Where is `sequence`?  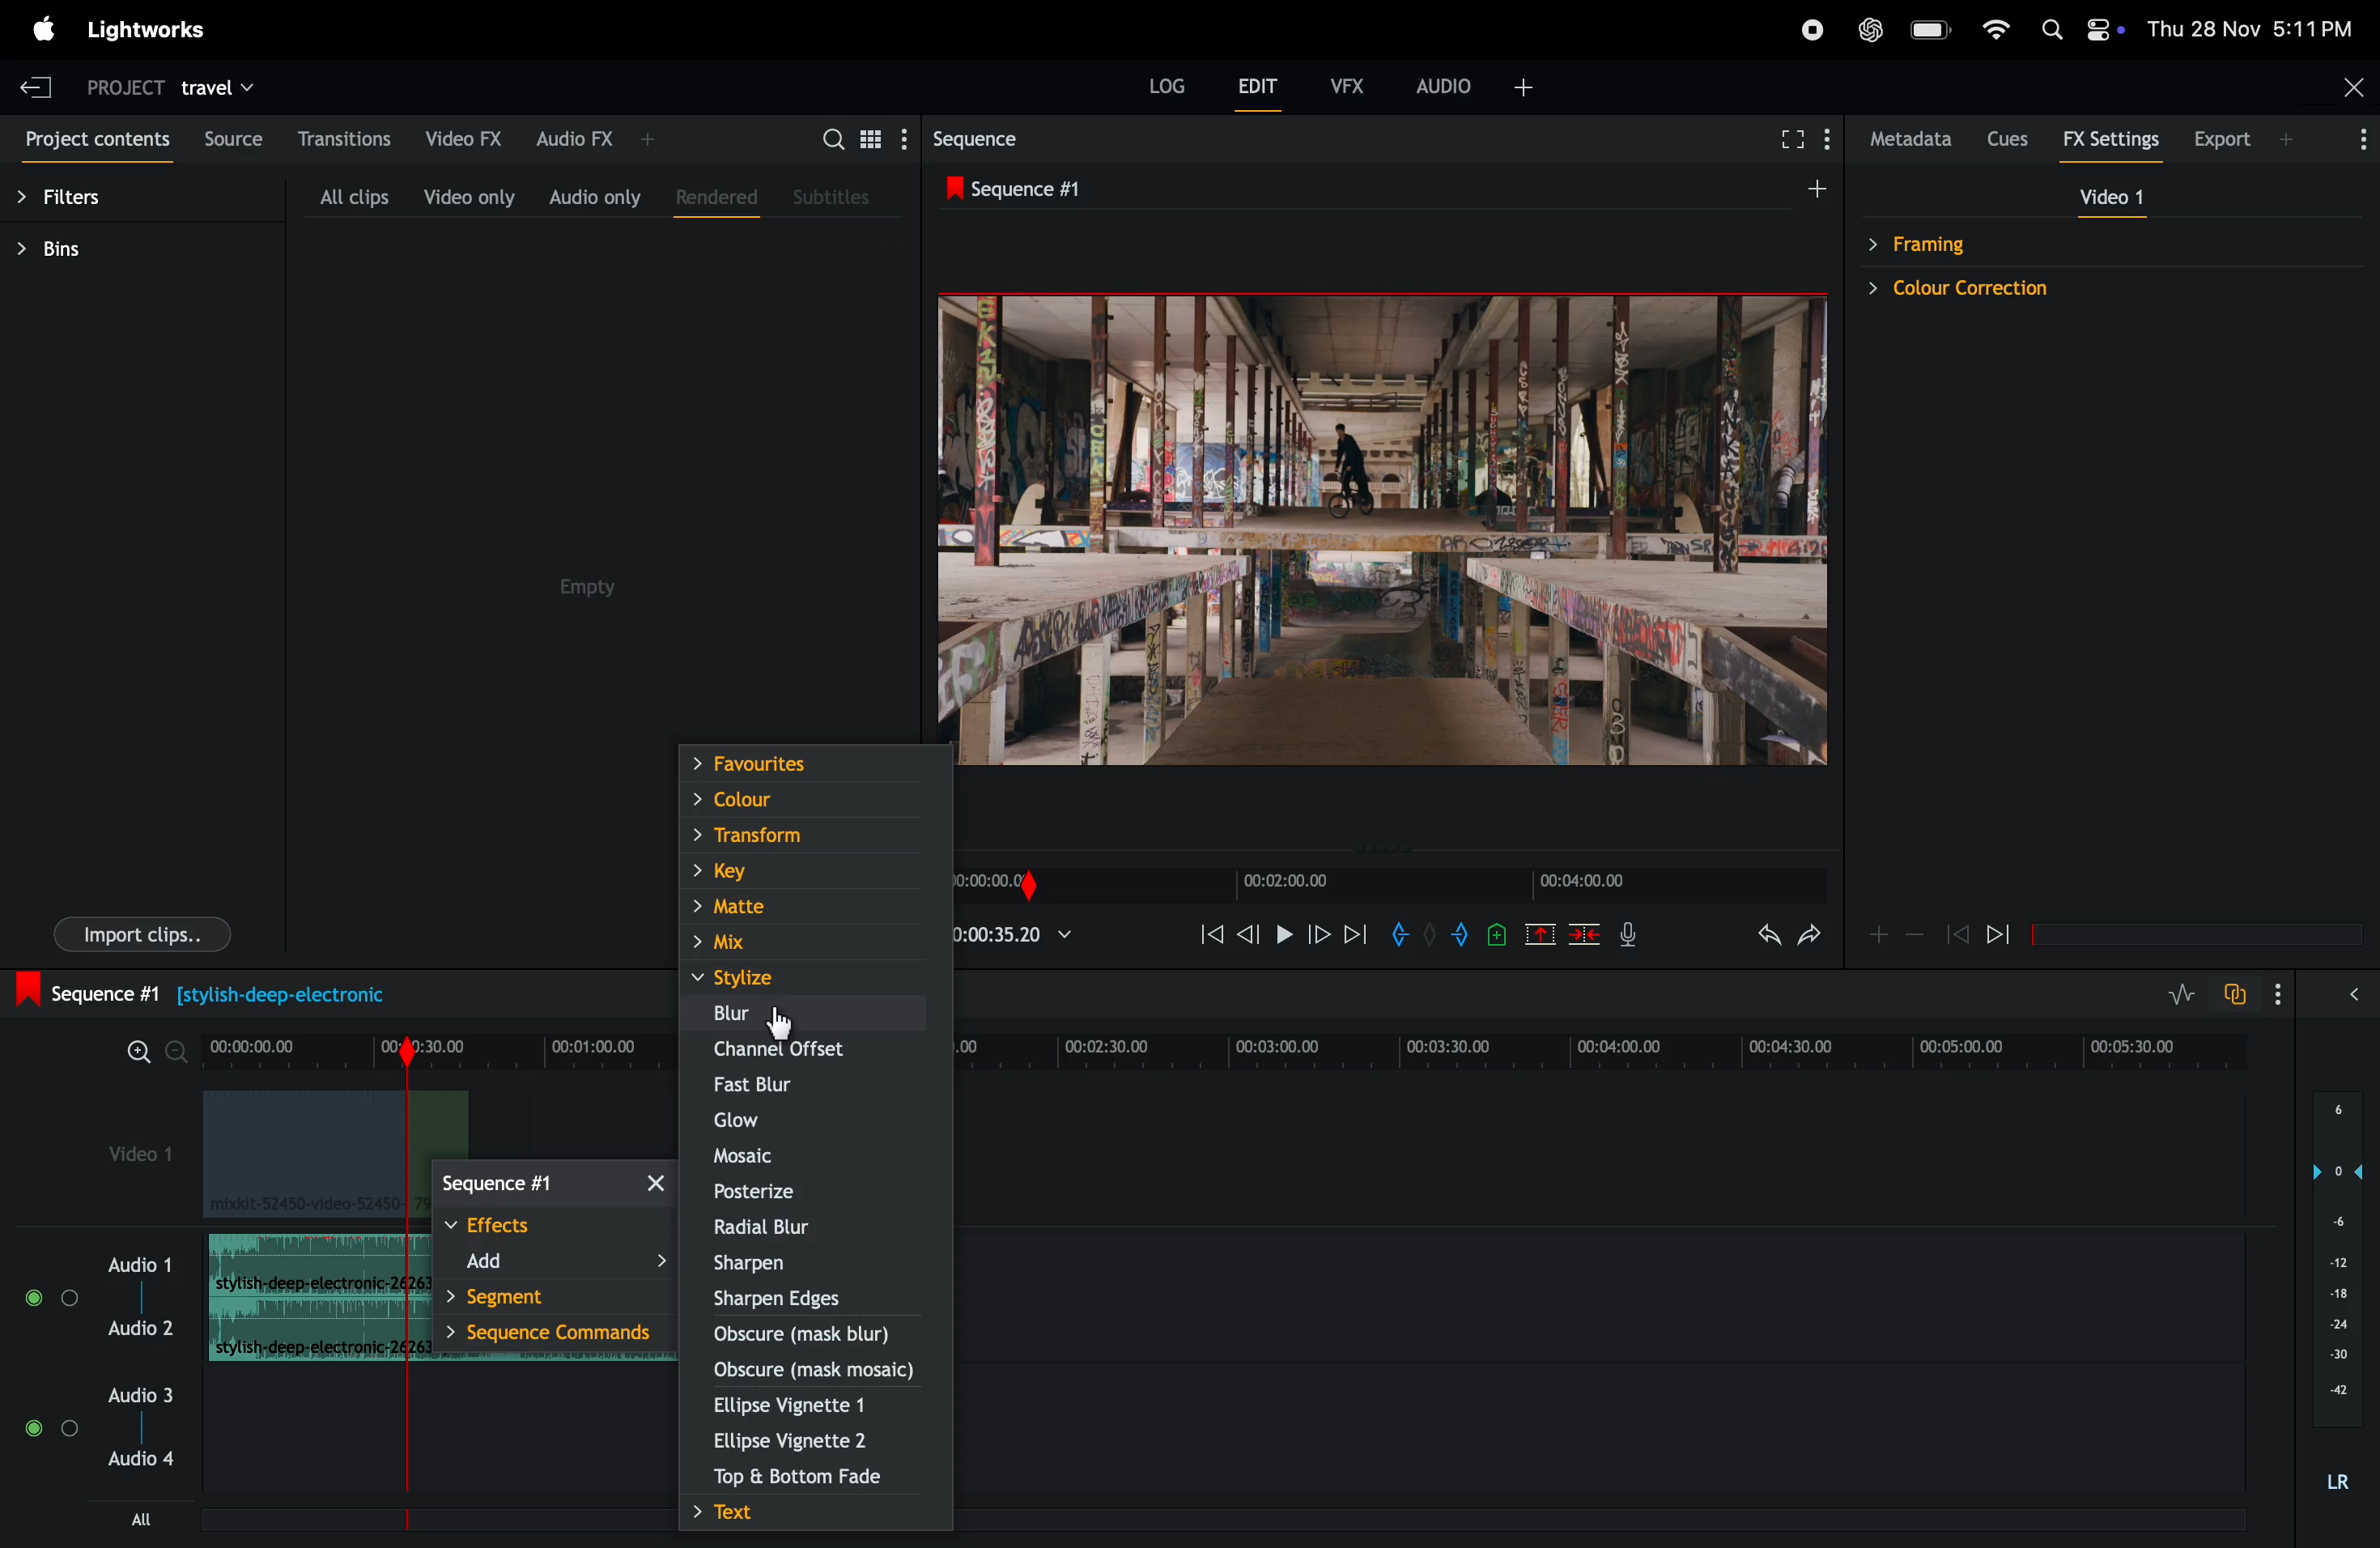
sequence is located at coordinates (999, 138).